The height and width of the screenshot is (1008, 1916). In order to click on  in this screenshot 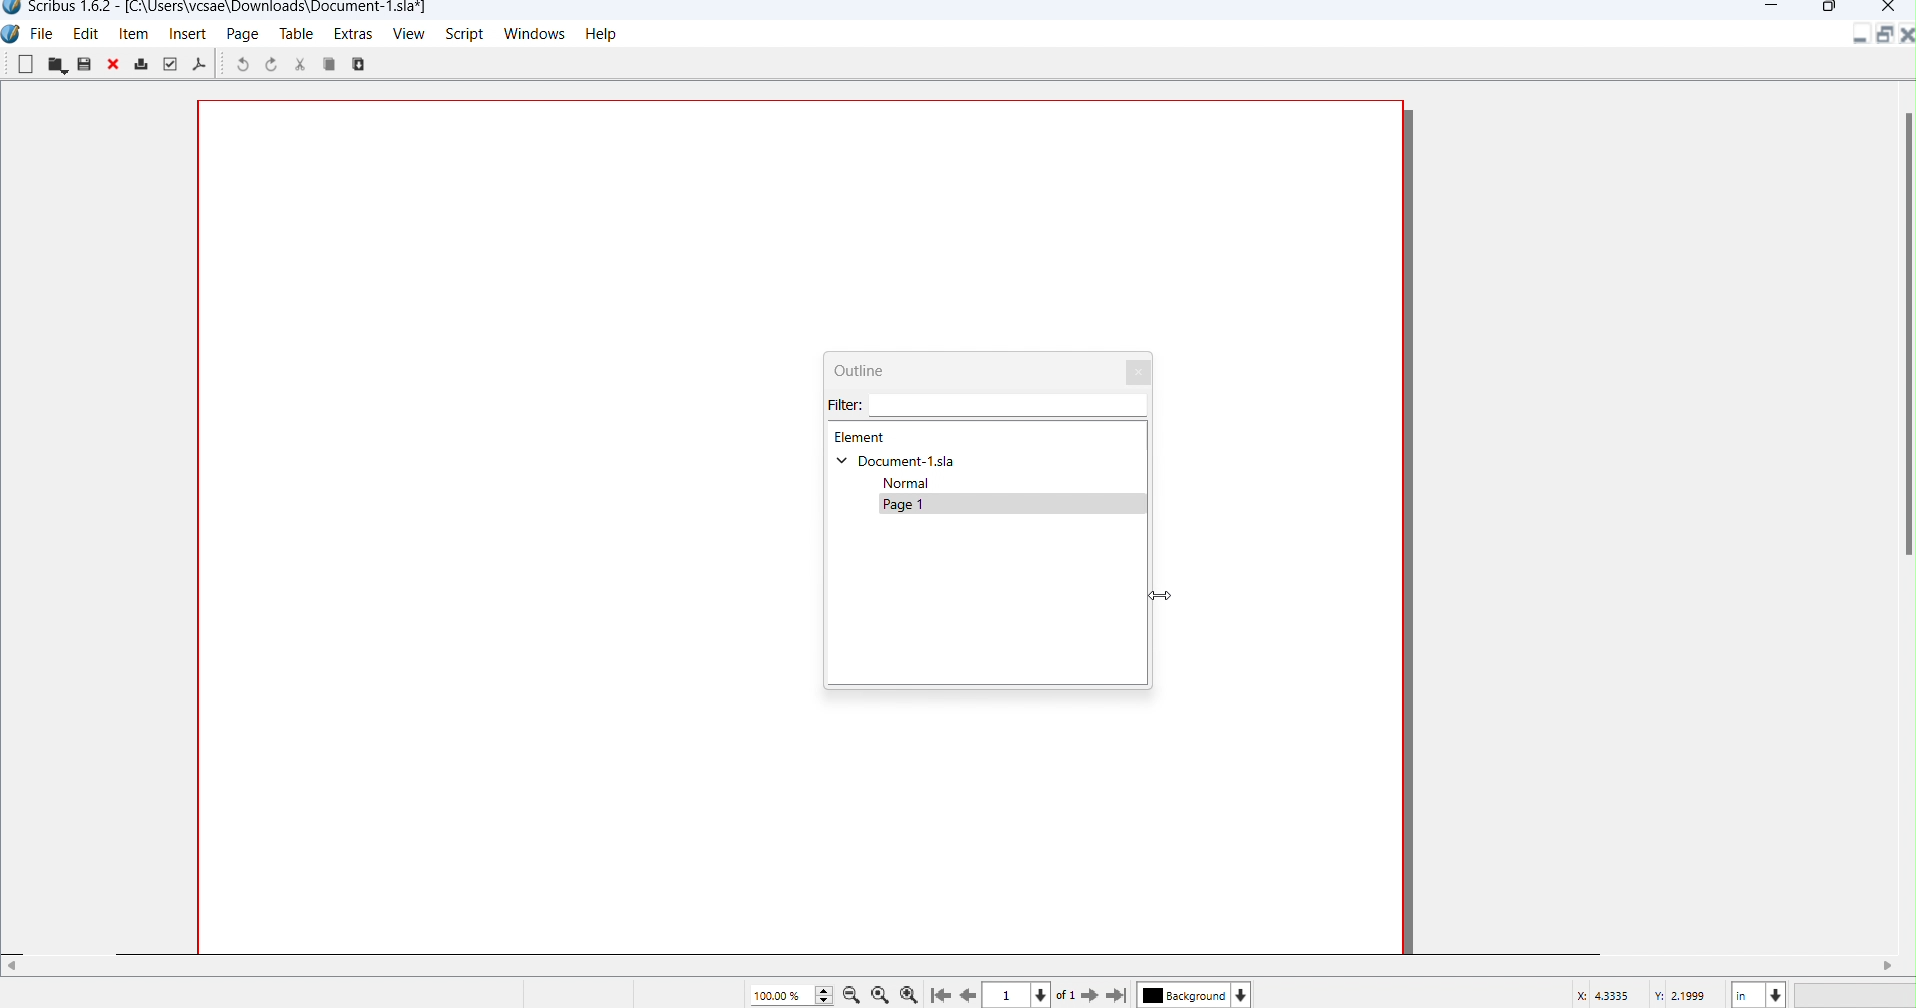, I will do `click(255, 65)`.